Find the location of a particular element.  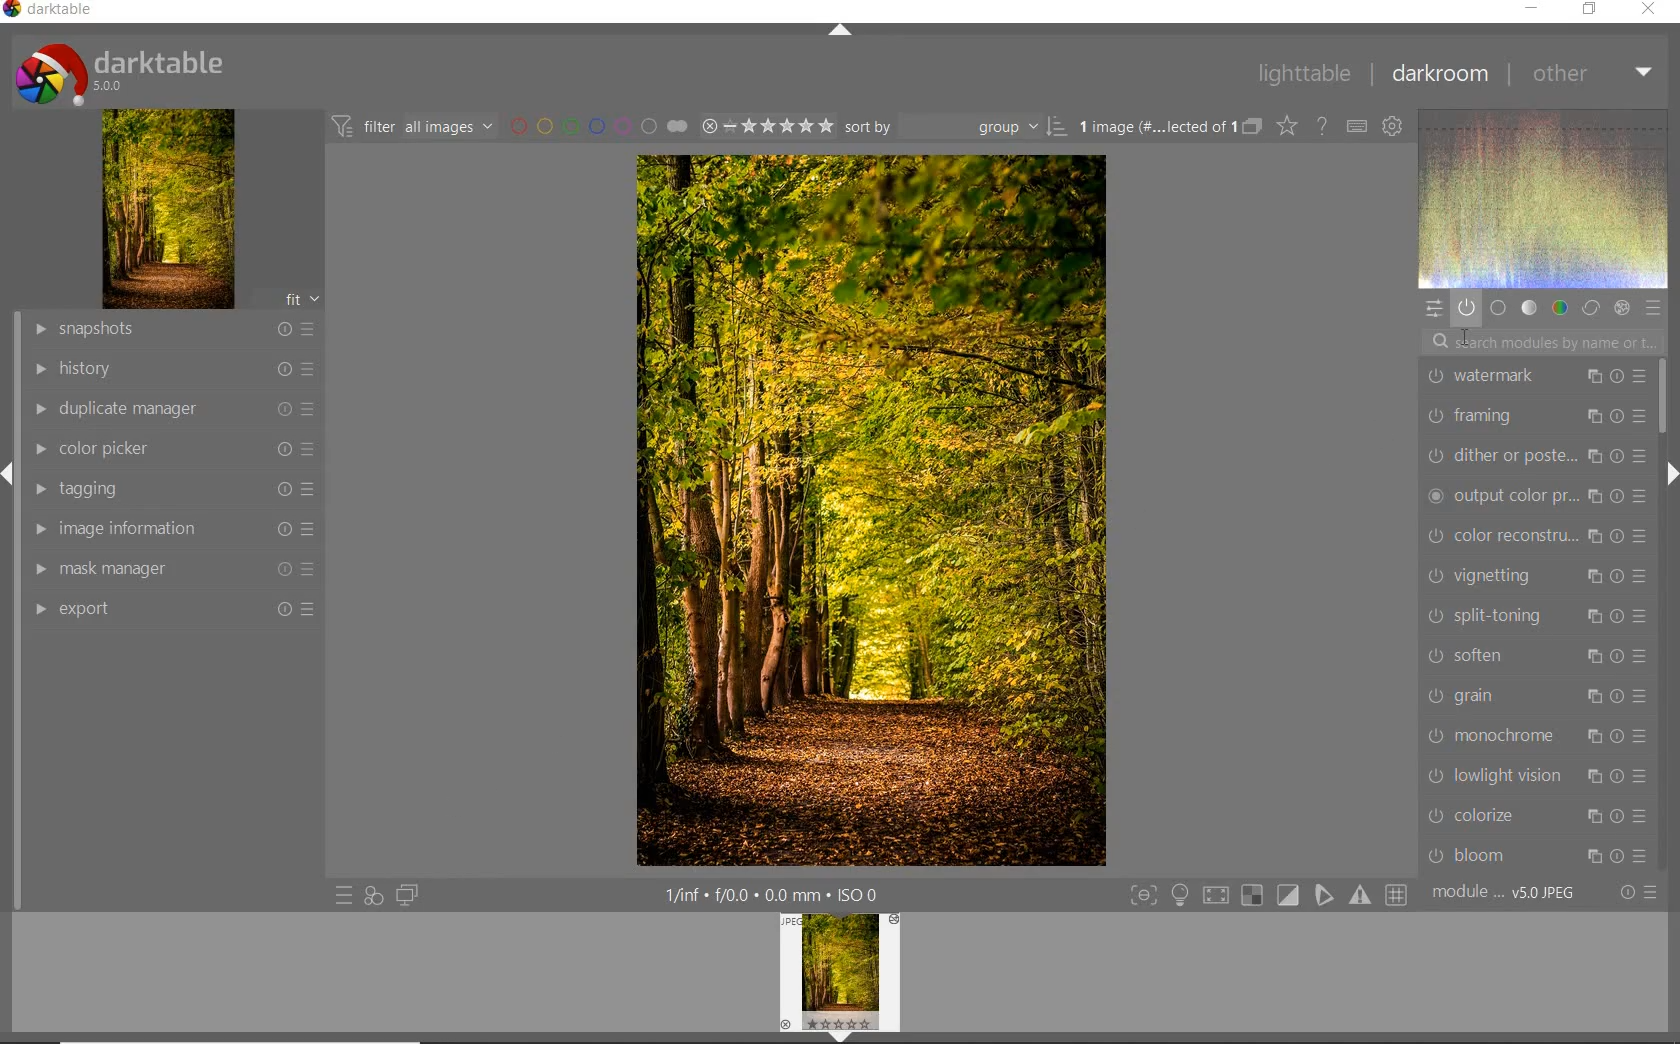

color reconstruction is located at coordinates (1534, 535).